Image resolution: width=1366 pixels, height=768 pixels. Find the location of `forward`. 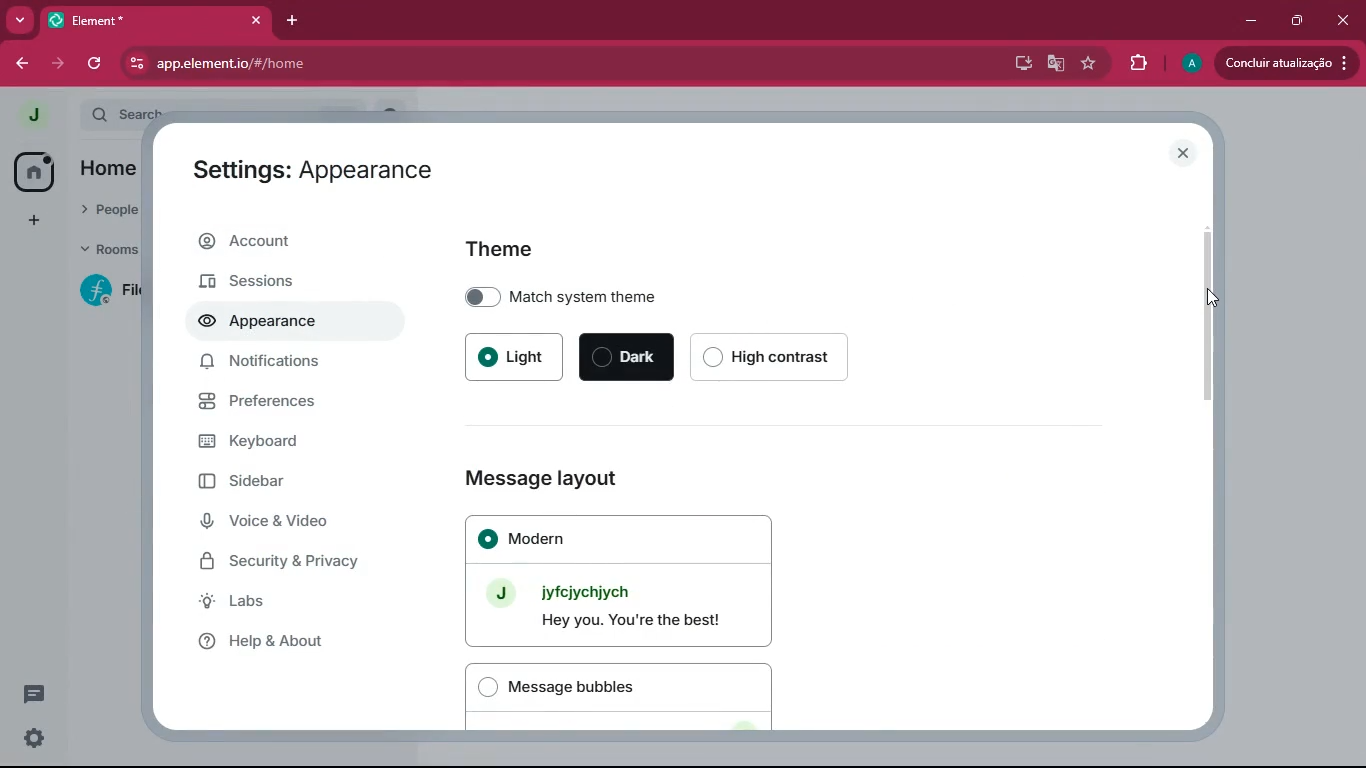

forward is located at coordinates (61, 64).